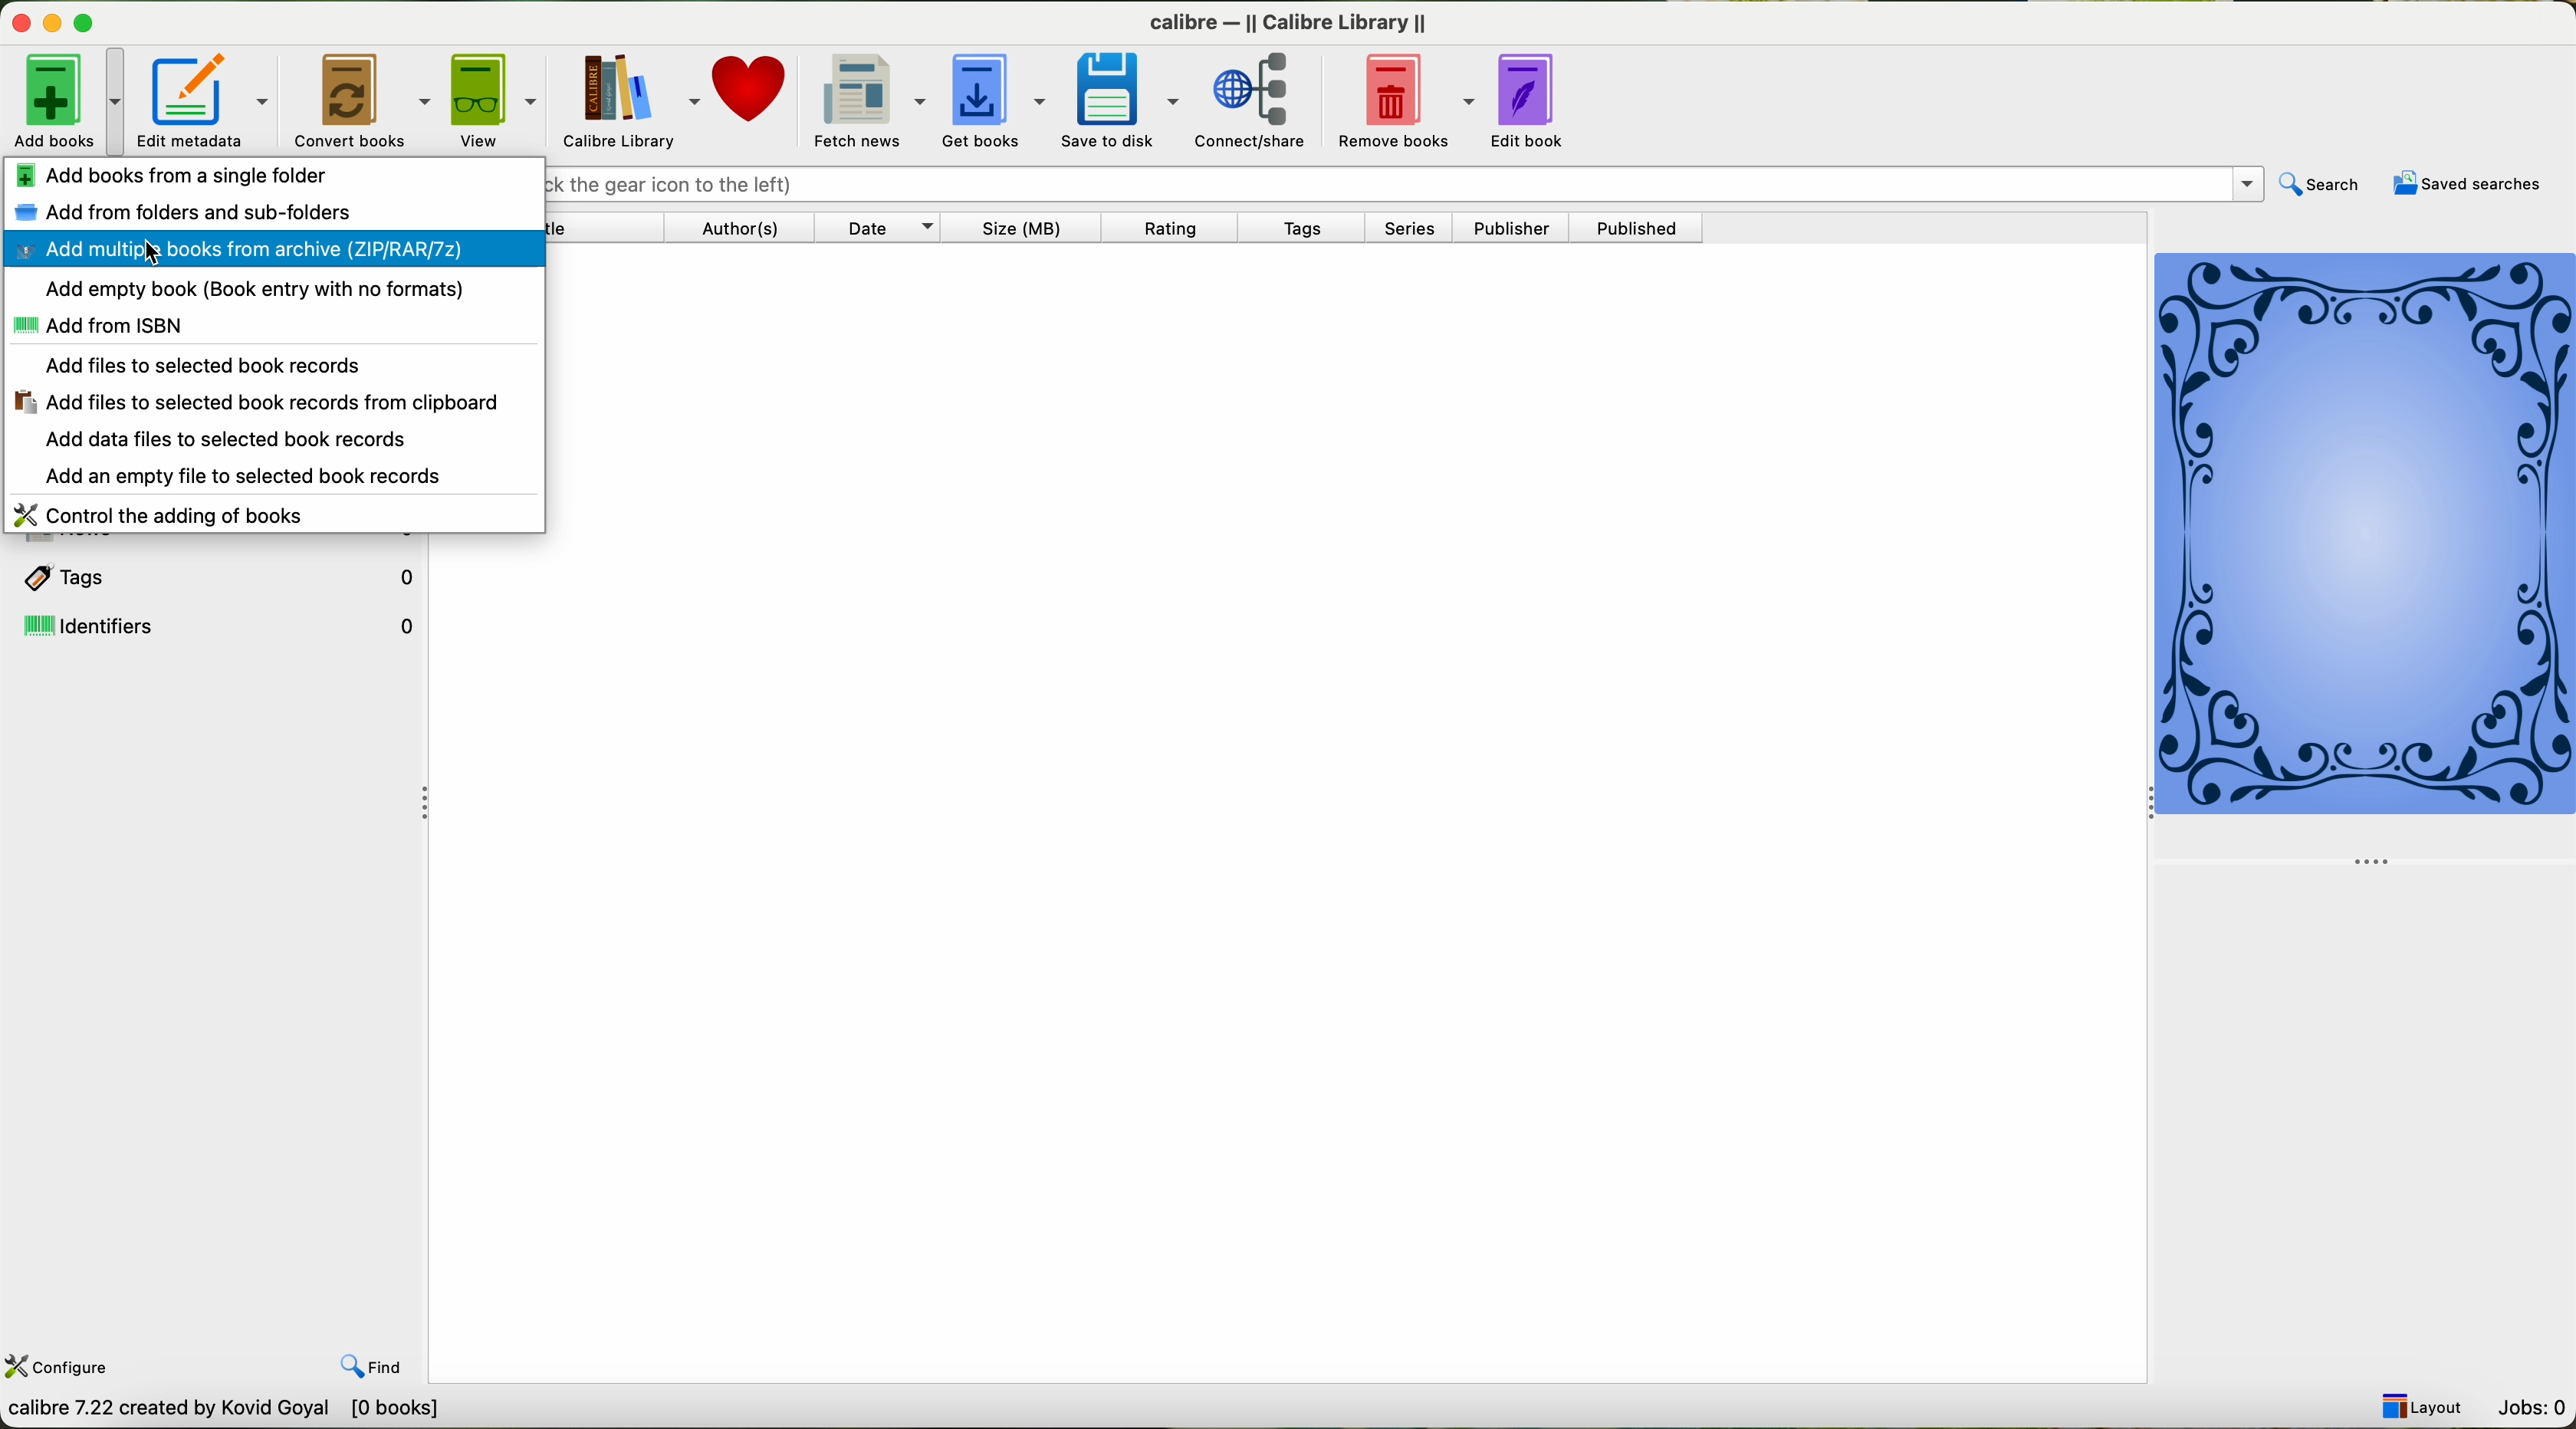 The width and height of the screenshot is (2576, 1429). What do you see at coordinates (1418, 230) in the screenshot?
I see `series` at bounding box center [1418, 230].